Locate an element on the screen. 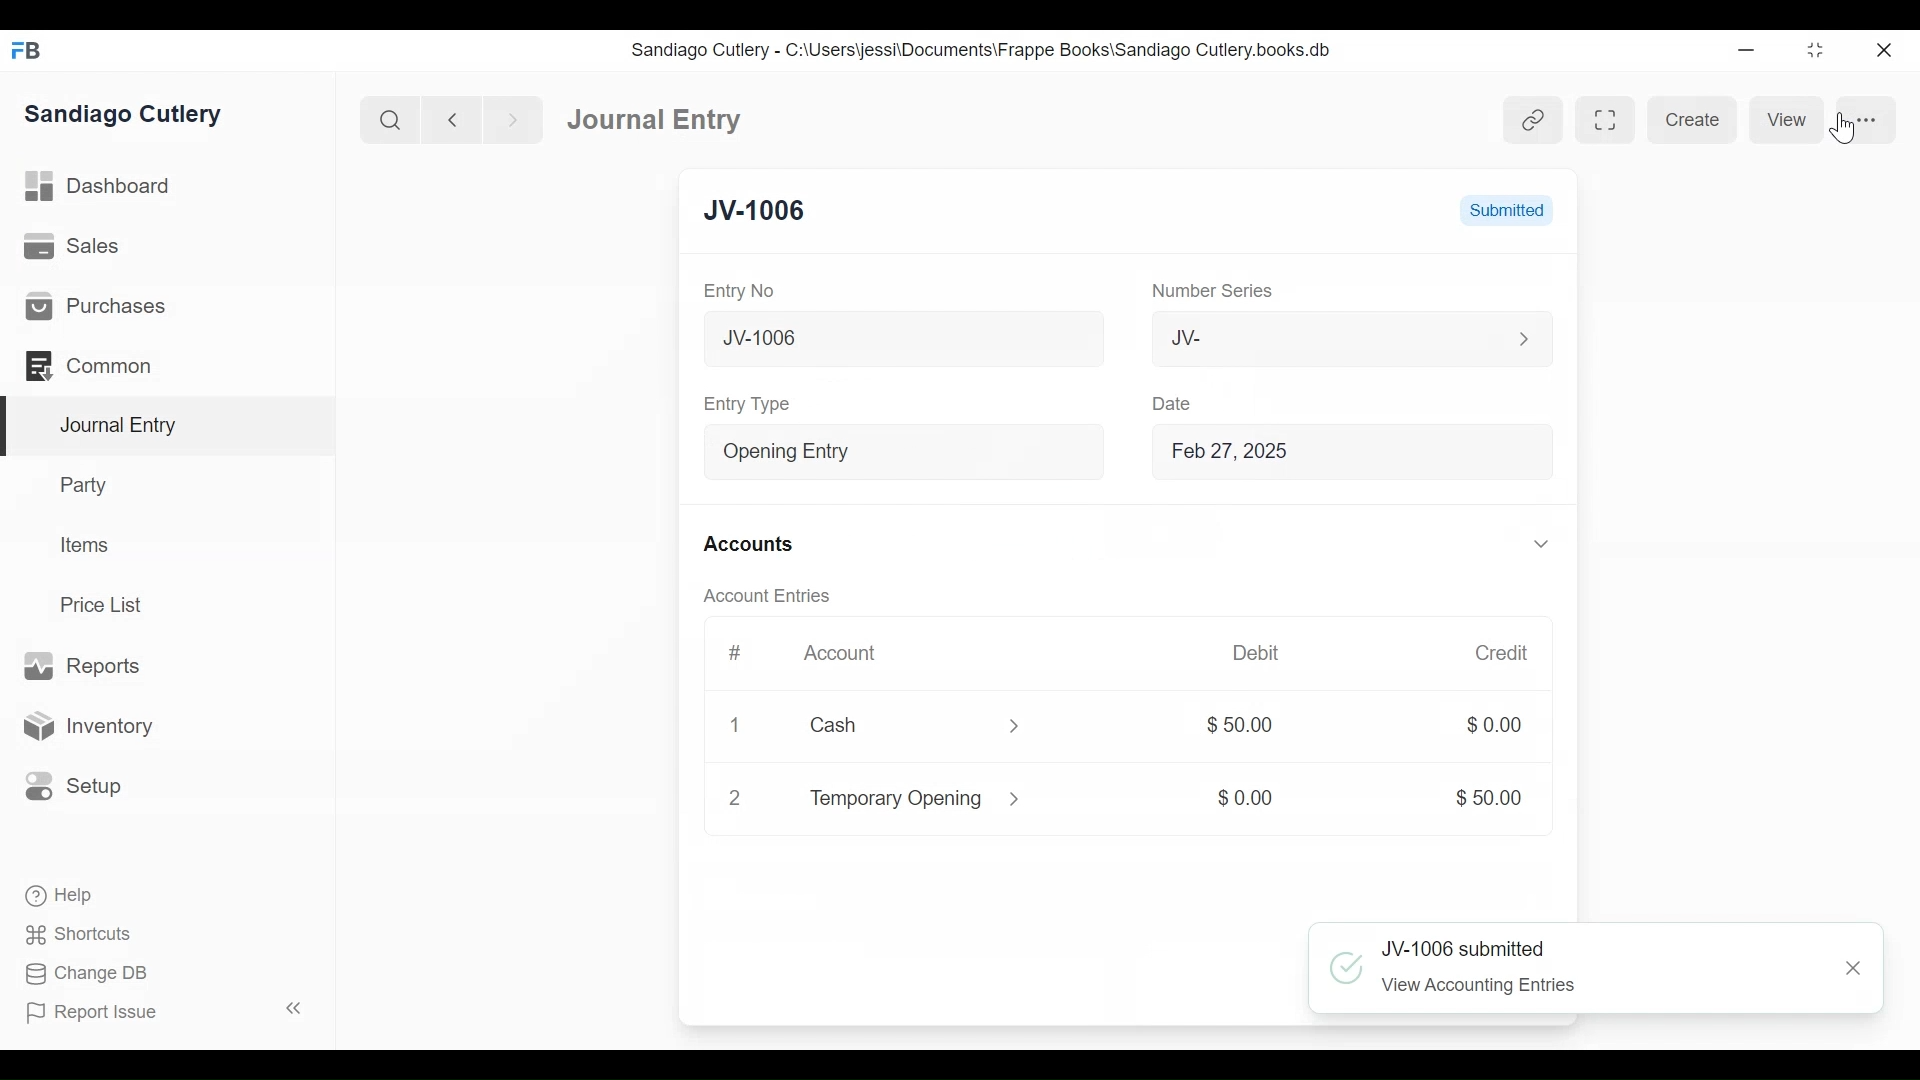 This screenshot has width=1920, height=1080. Account Entries is located at coordinates (765, 596).